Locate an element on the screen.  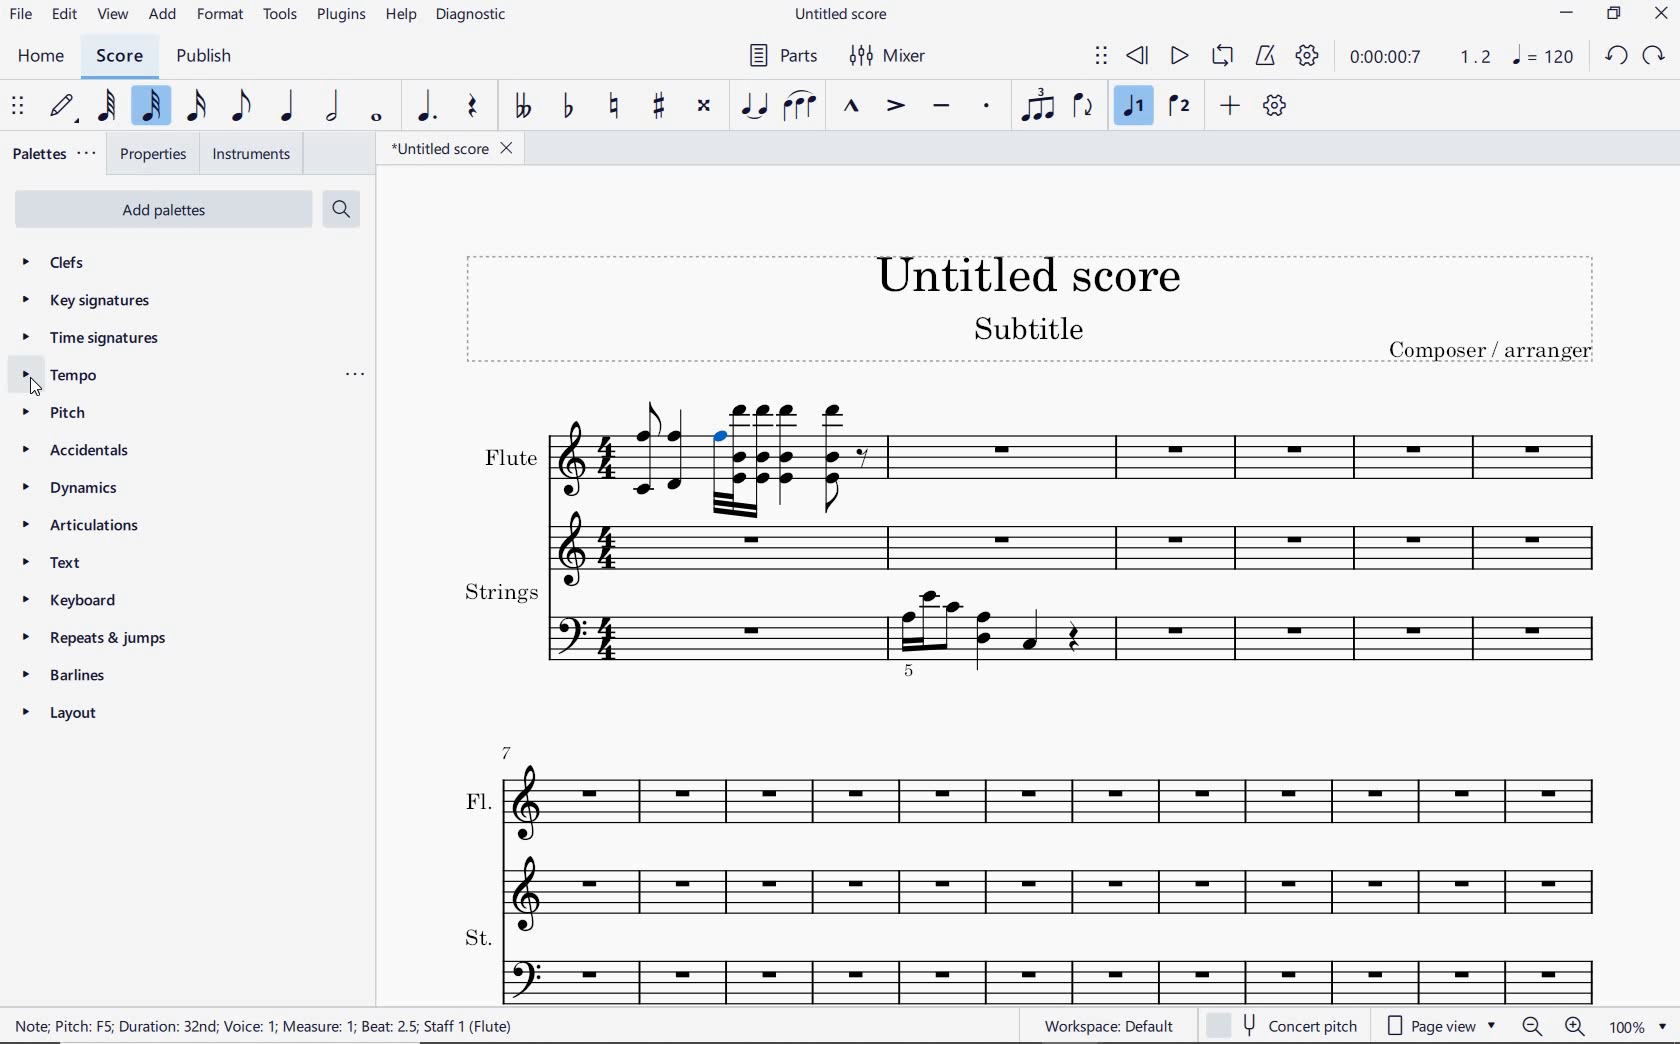
DIAGNOSTIC is located at coordinates (470, 14).